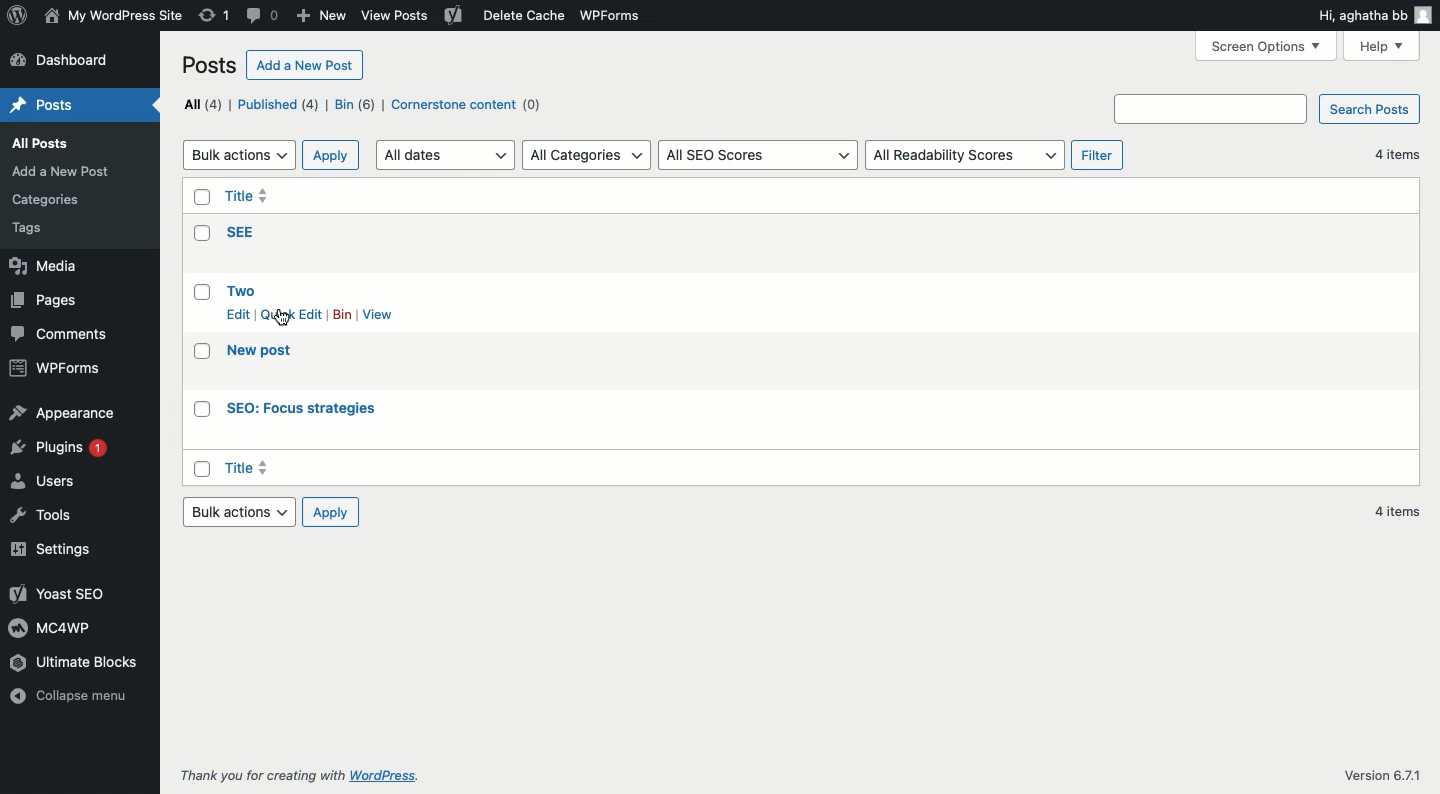 The image size is (1440, 794). Describe the element at coordinates (199, 198) in the screenshot. I see `Checkbox` at that location.